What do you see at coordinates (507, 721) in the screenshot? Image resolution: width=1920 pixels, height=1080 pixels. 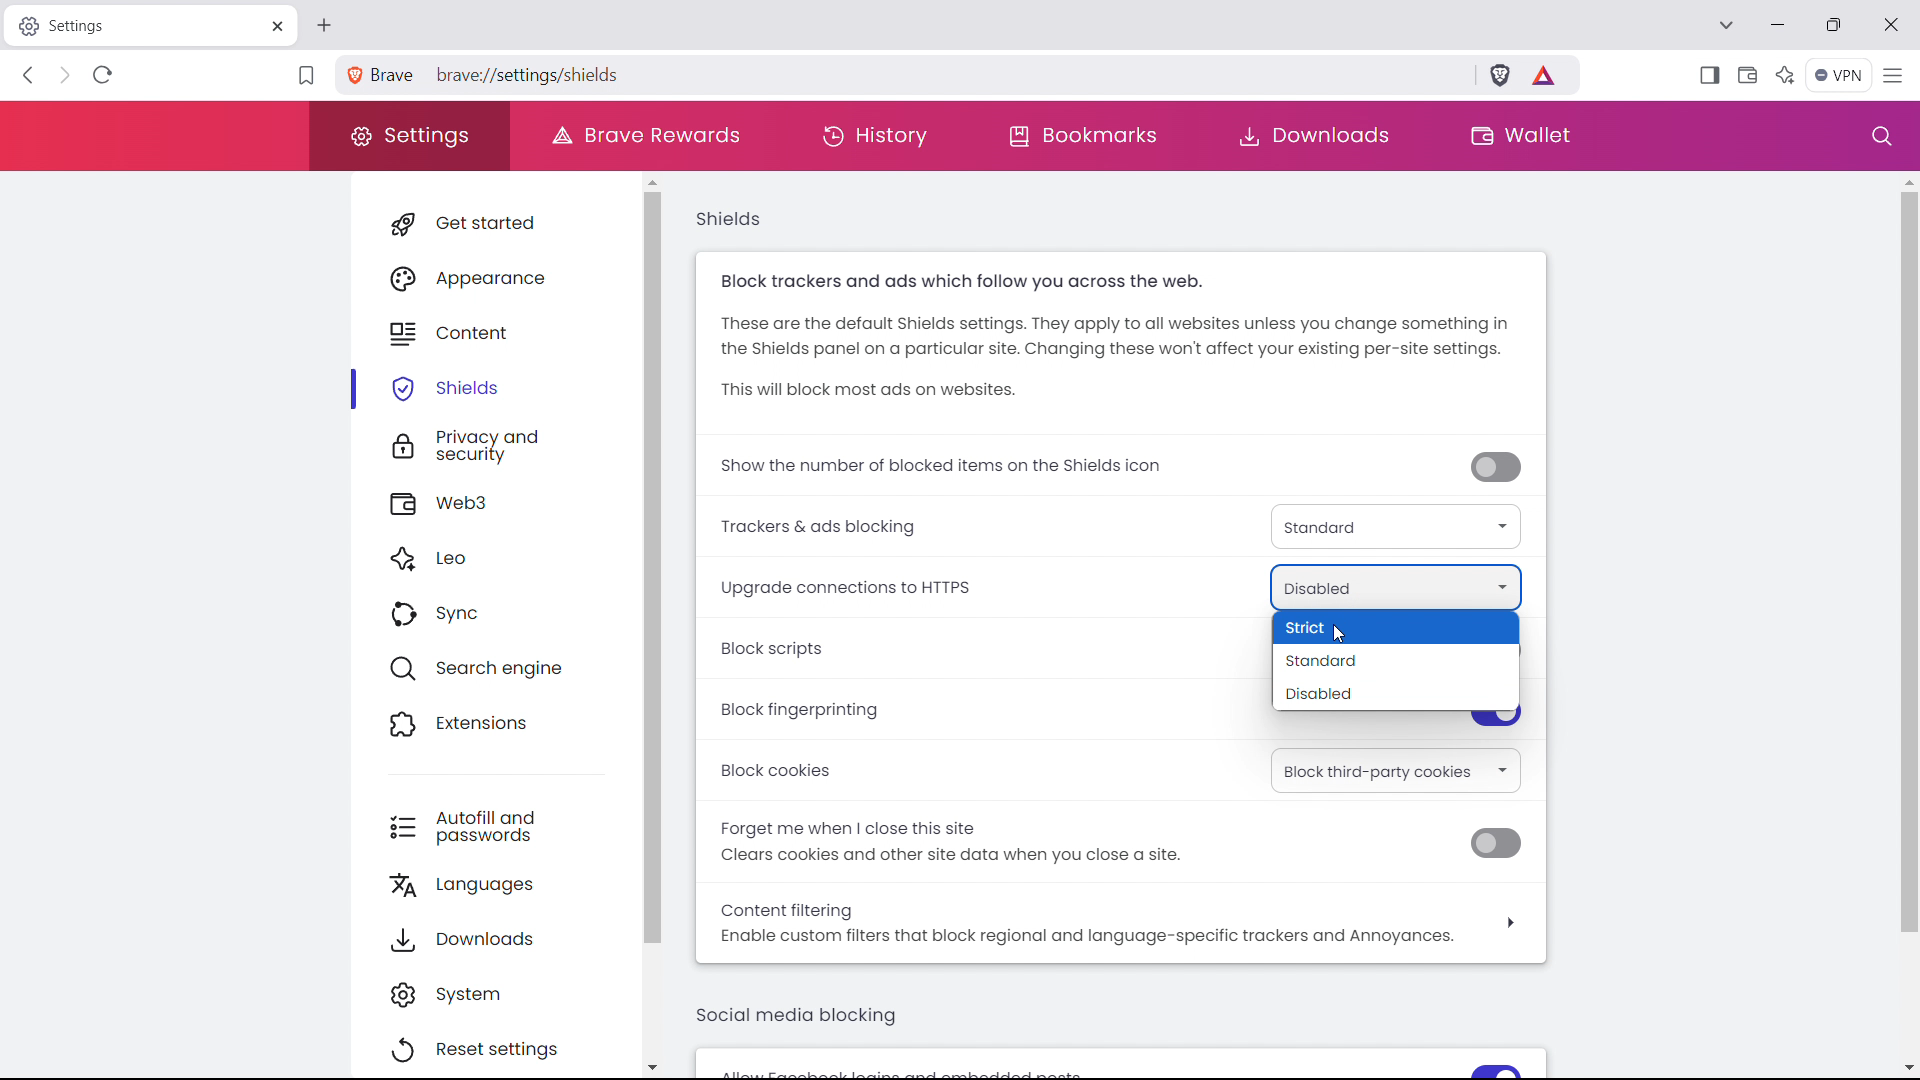 I see `extensions` at bounding box center [507, 721].